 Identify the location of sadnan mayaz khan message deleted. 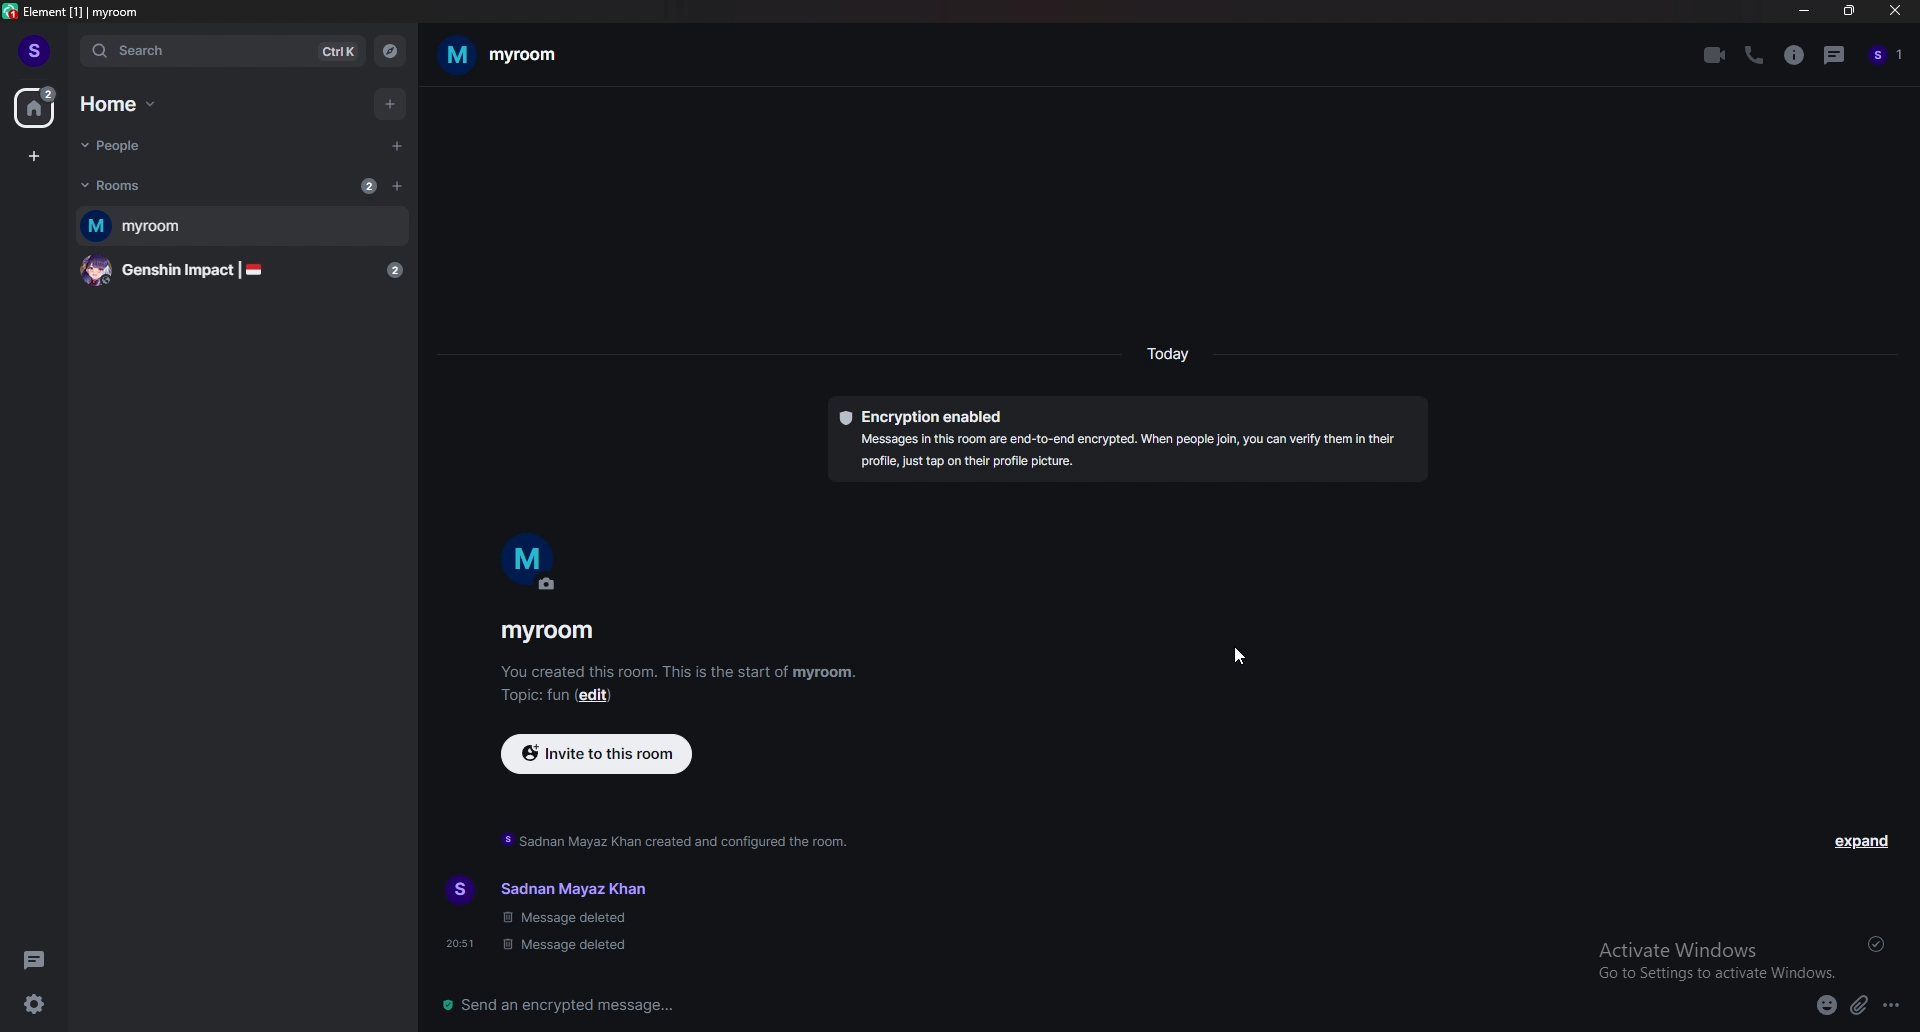
(570, 896).